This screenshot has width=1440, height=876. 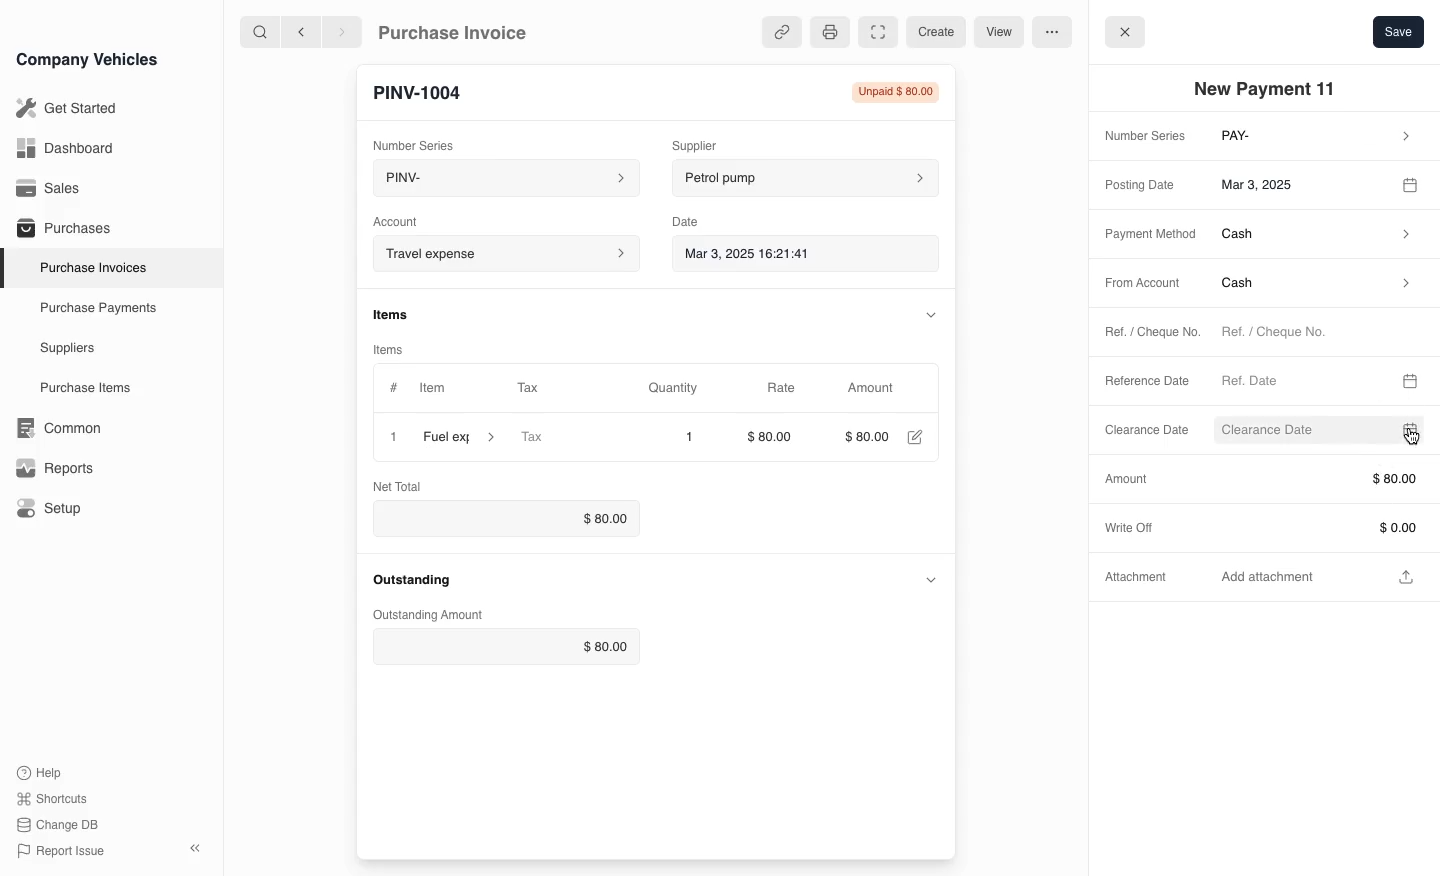 I want to click on Mar 3, 2025 16:21:41, so click(x=788, y=252).